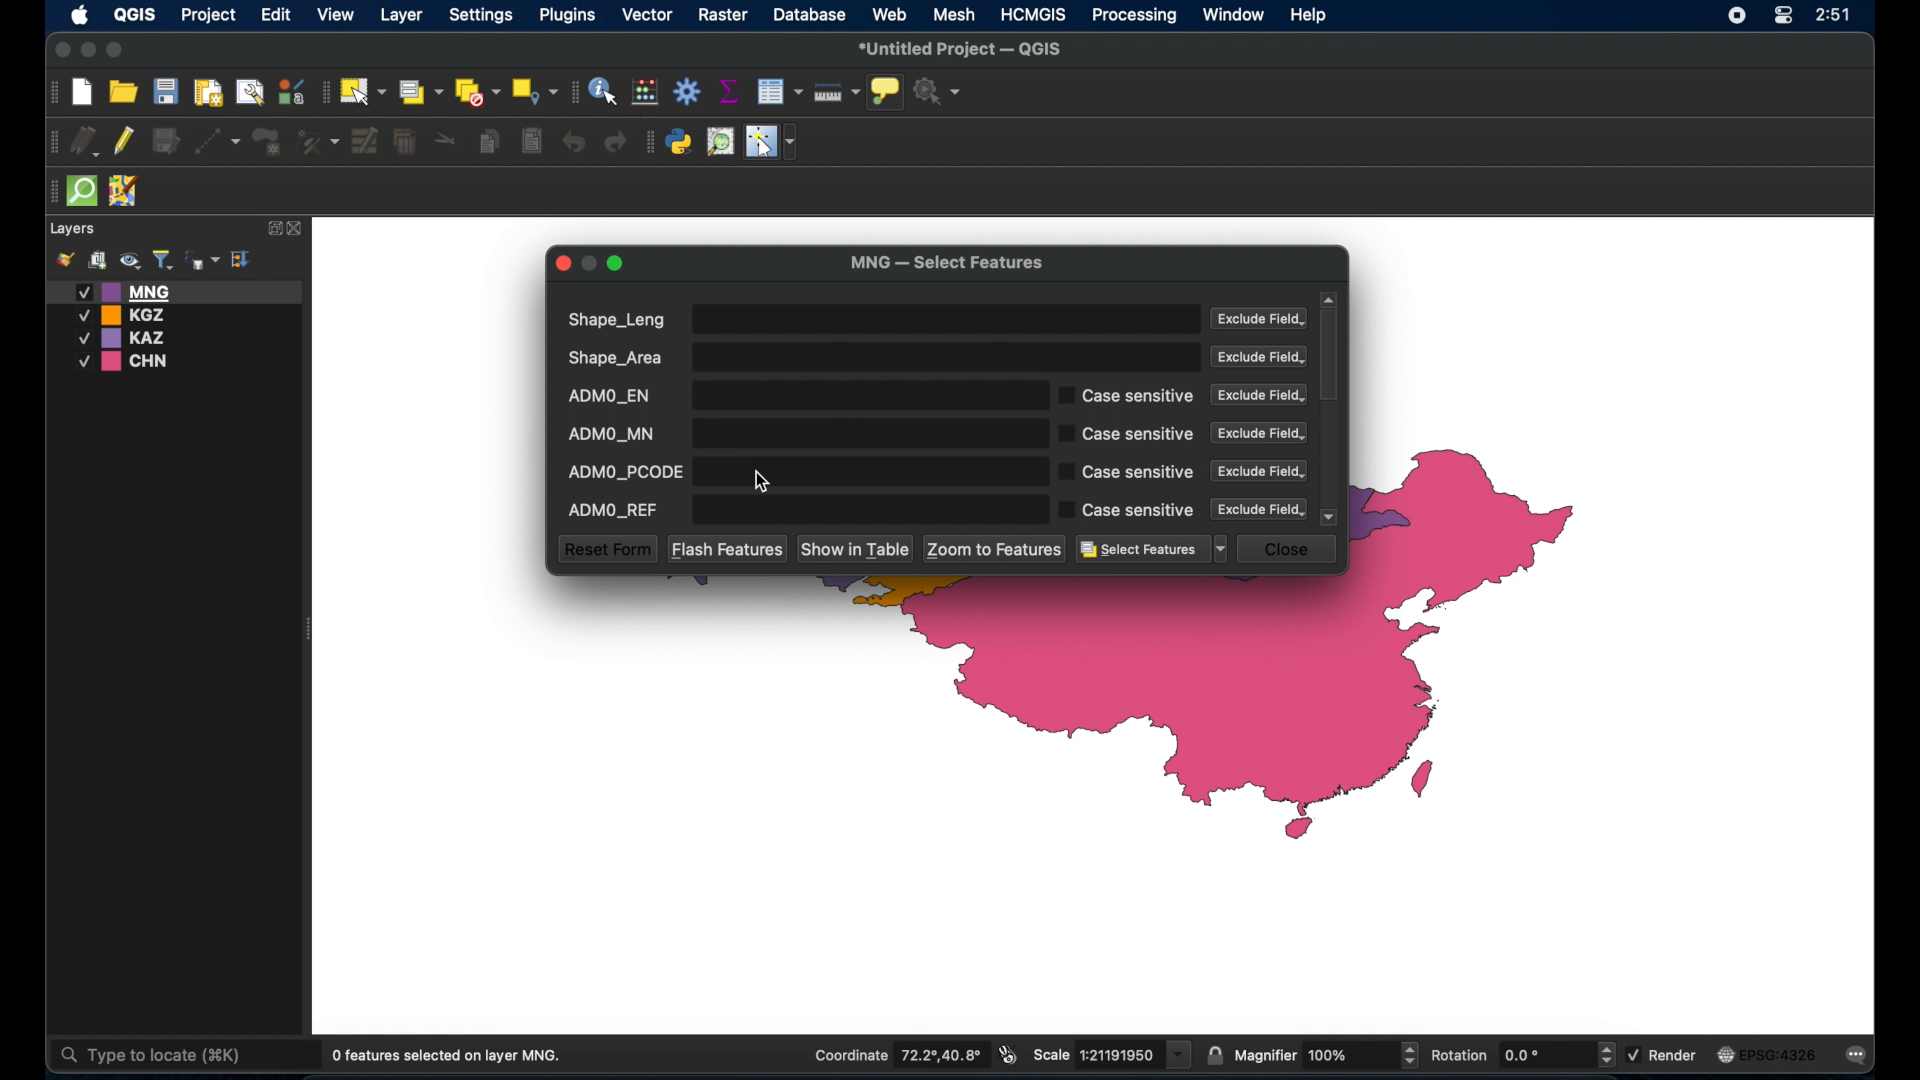 Image resolution: width=1920 pixels, height=1080 pixels. What do you see at coordinates (1125, 472) in the screenshot?
I see `case sensitive` at bounding box center [1125, 472].